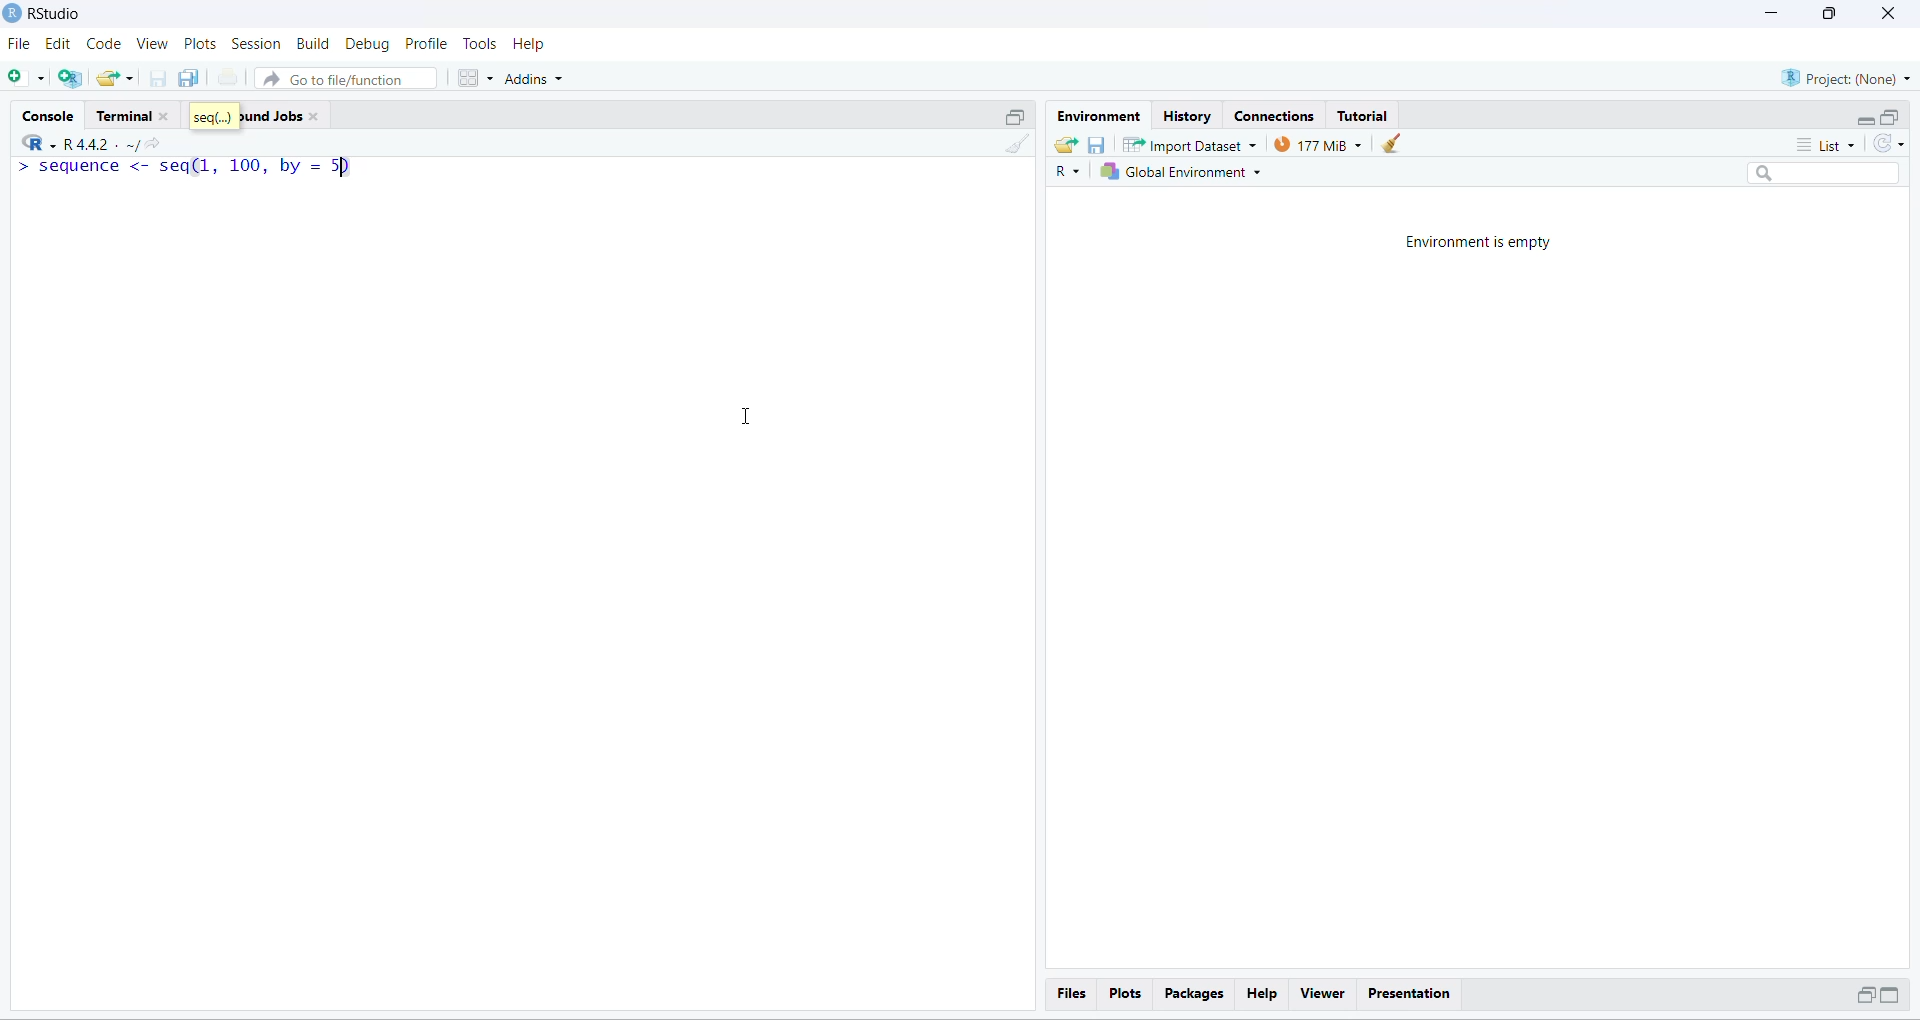  I want to click on addins, so click(537, 79).